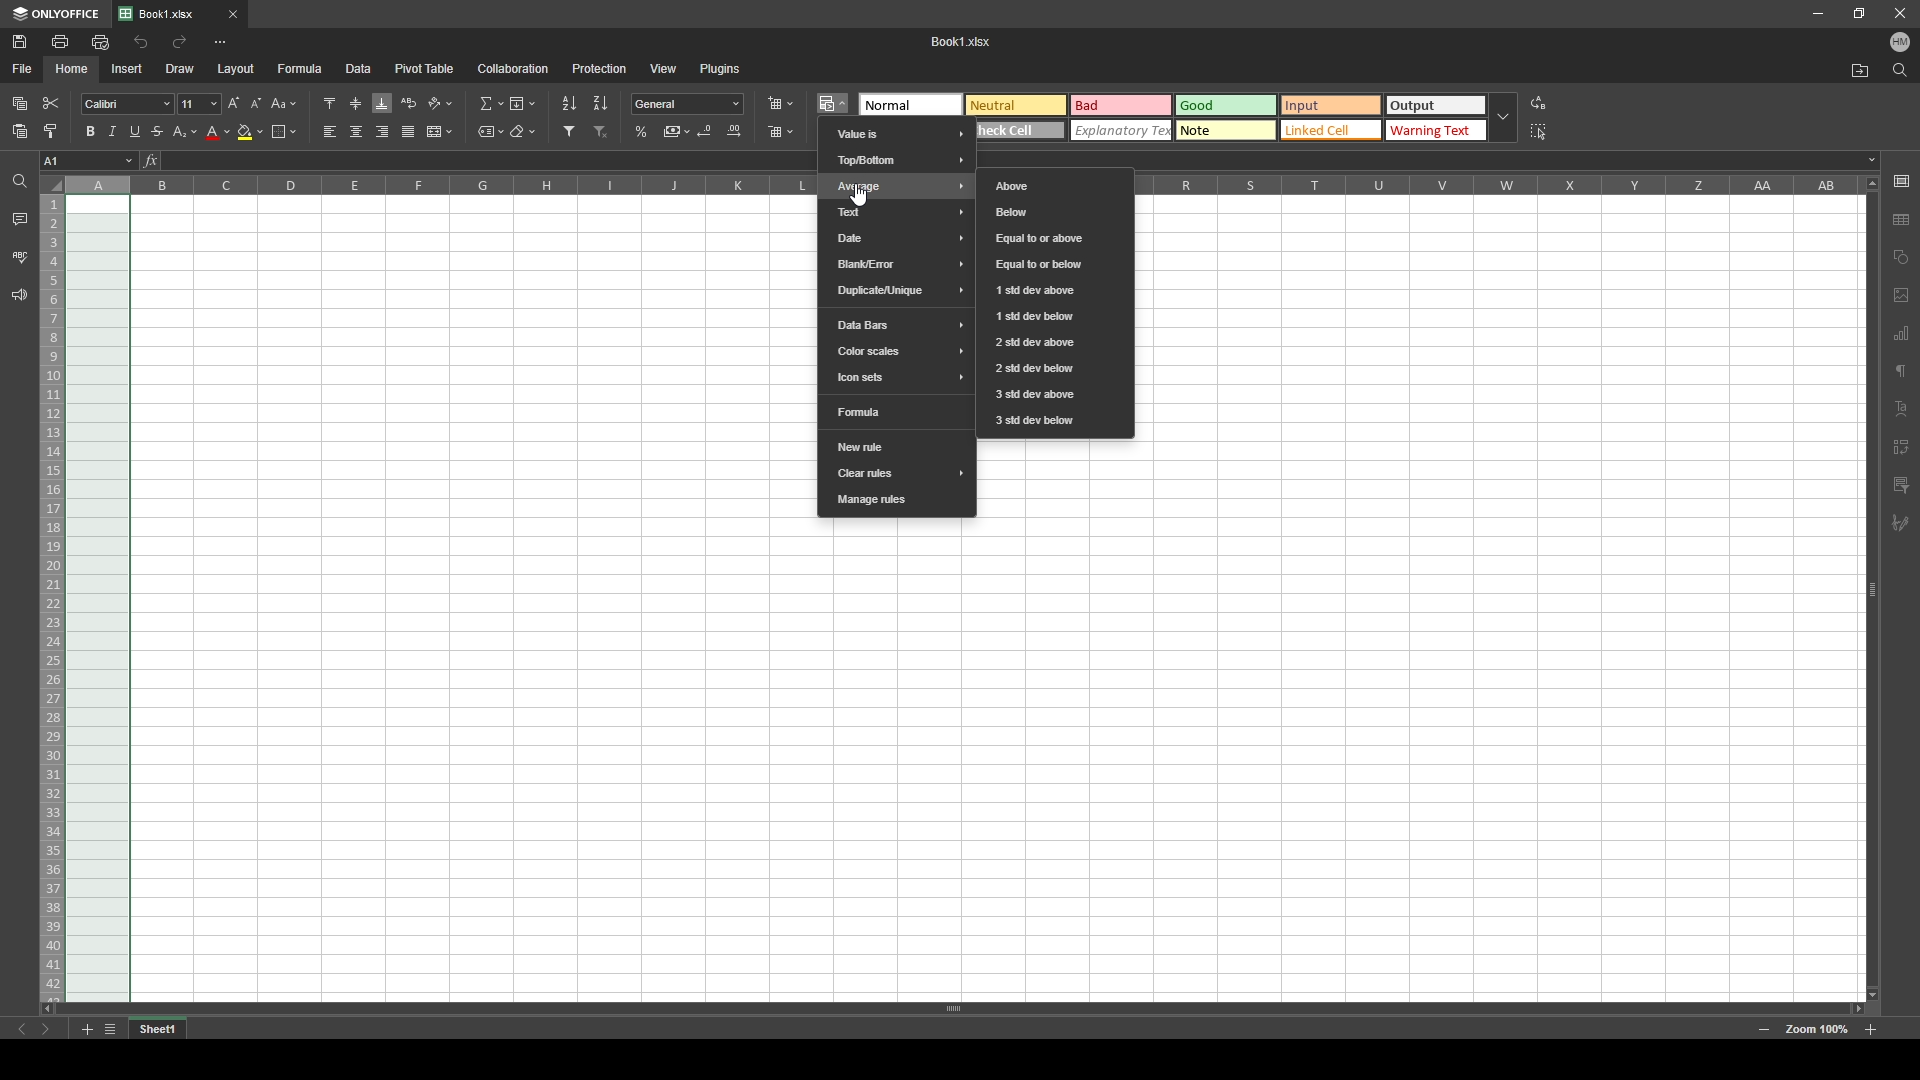 The height and width of the screenshot is (1080, 1920). Describe the element at coordinates (707, 130) in the screenshot. I see `decrease decimal` at that location.